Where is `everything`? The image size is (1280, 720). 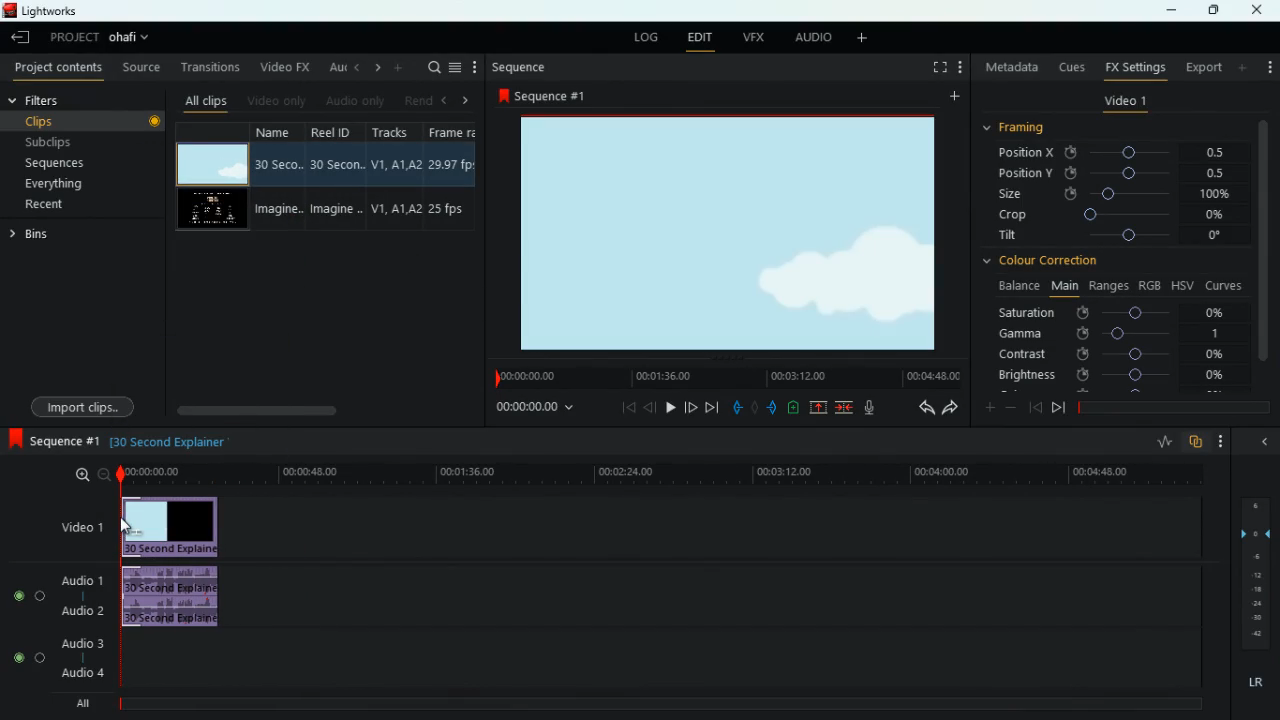 everything is located at coordinates (57, 186).